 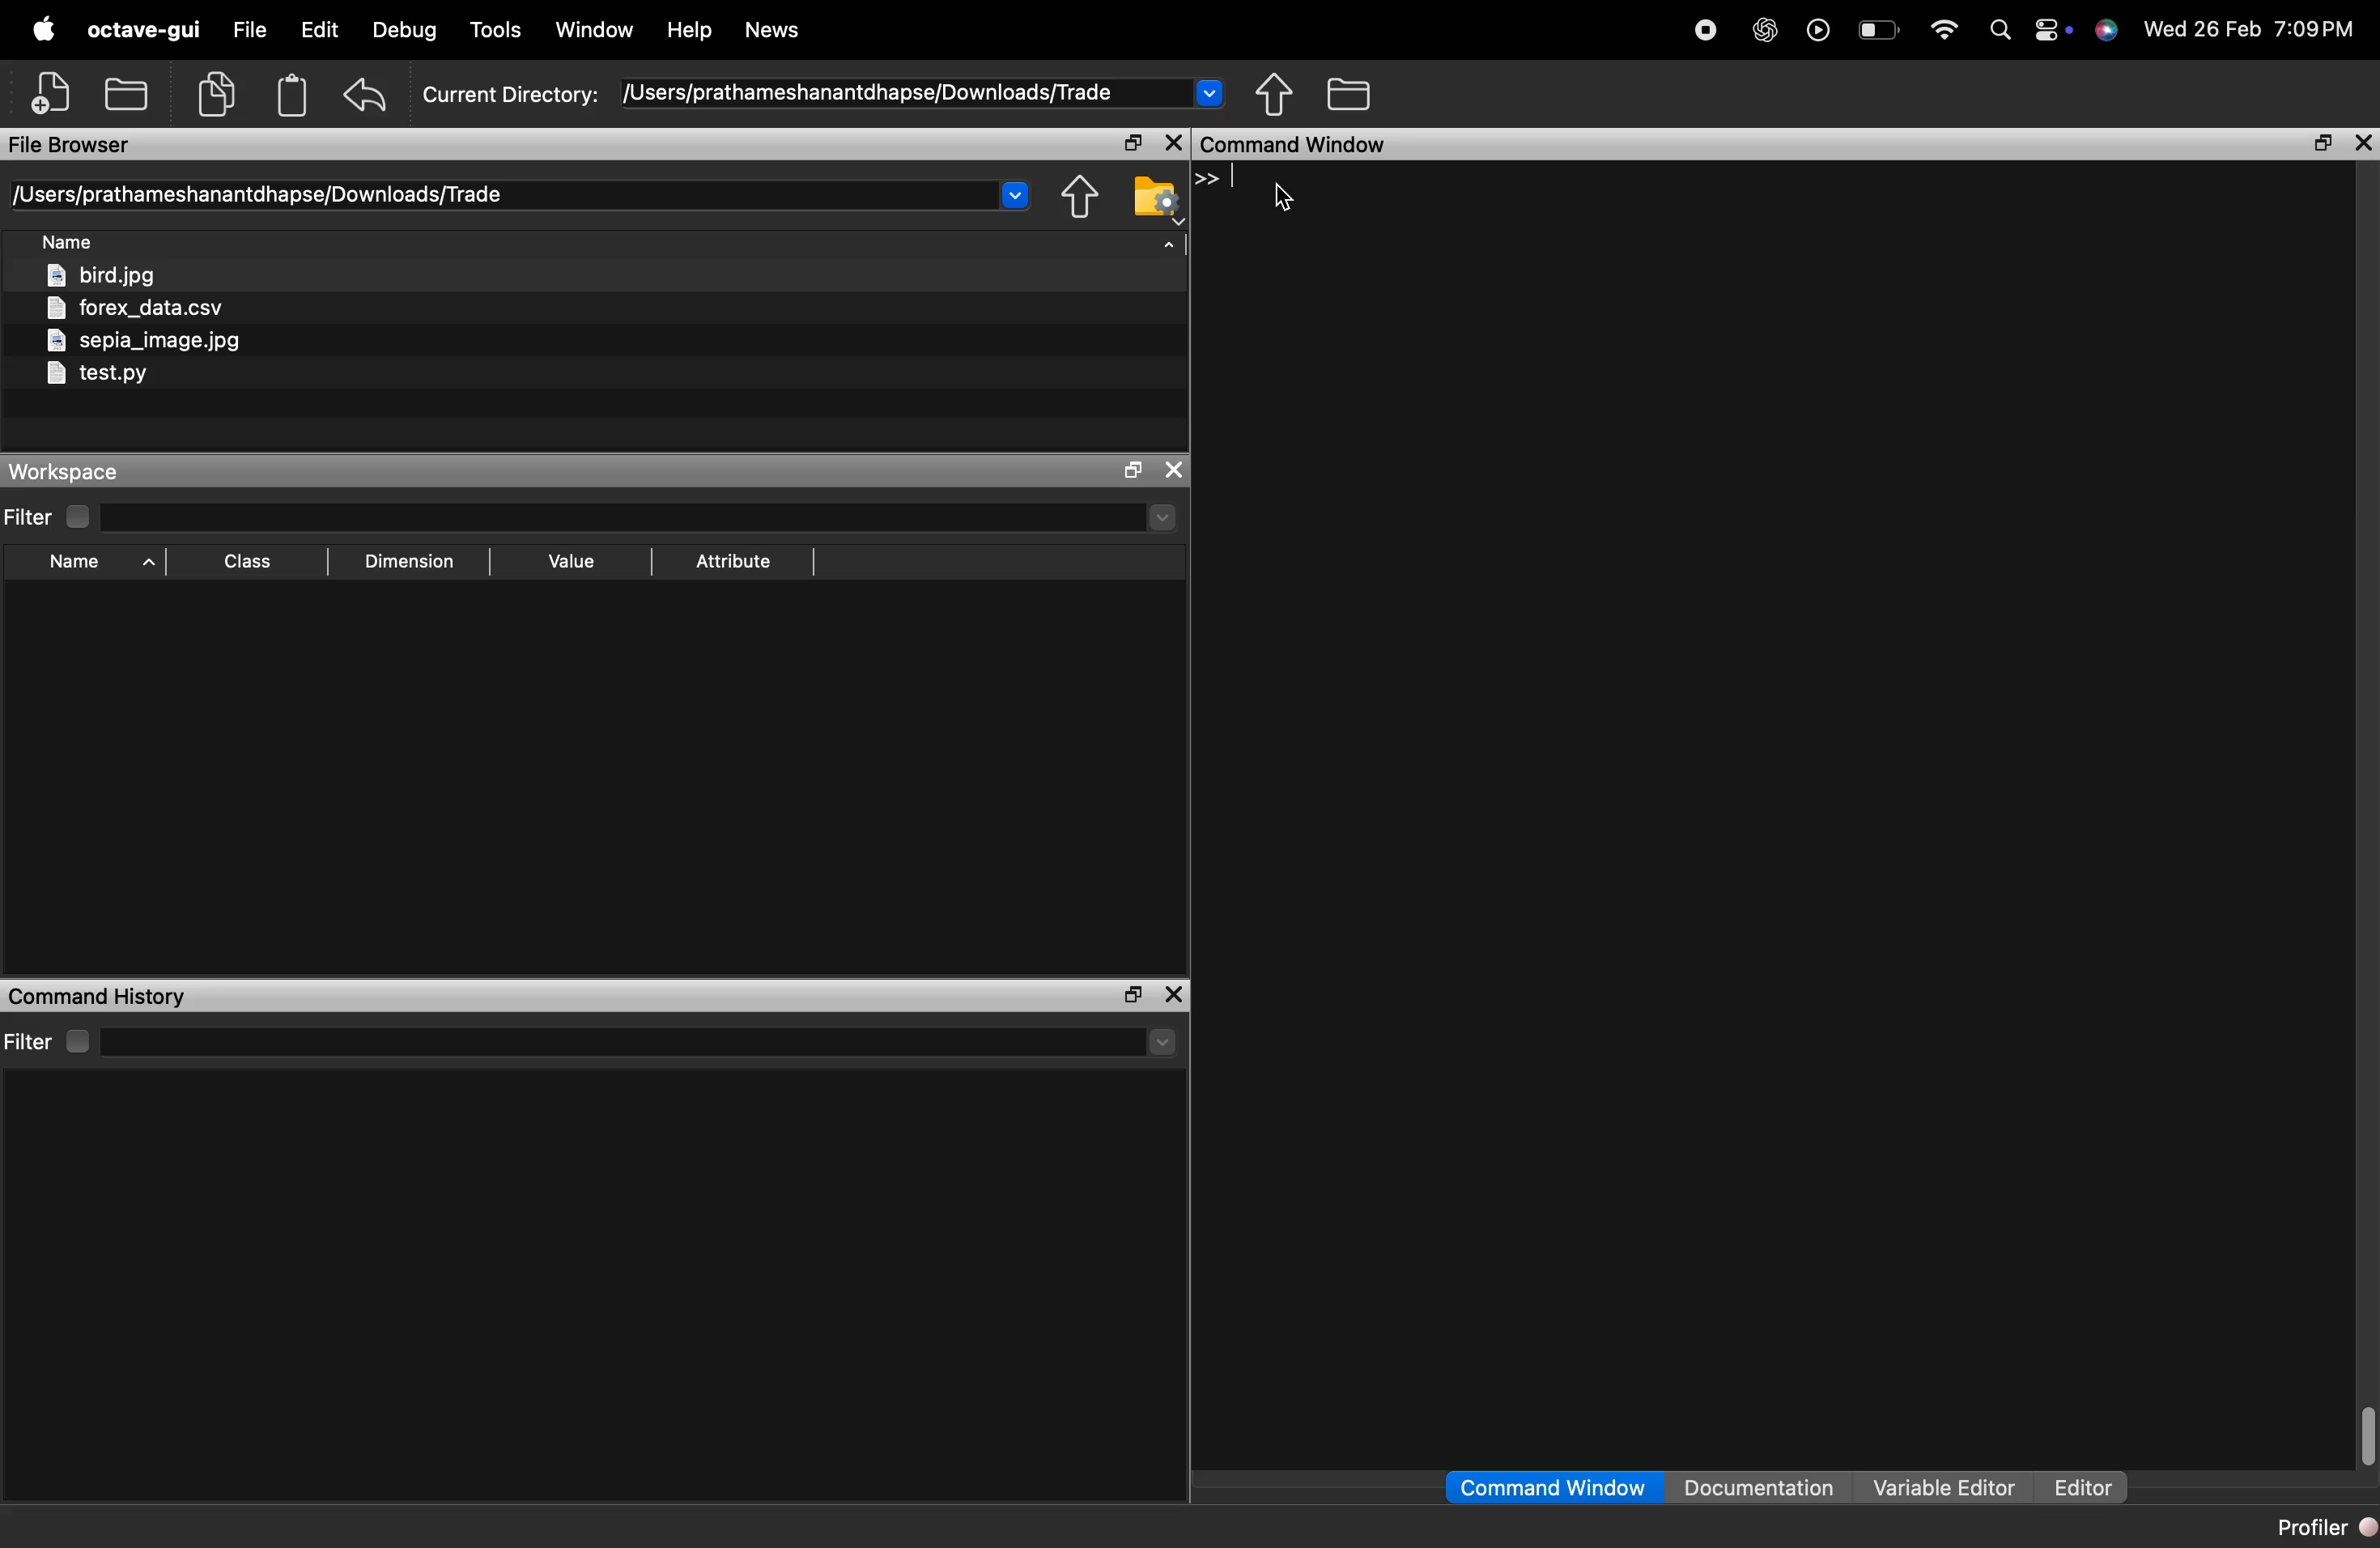 I want to click on open an existing file in editor, so click(x=127, y=94).